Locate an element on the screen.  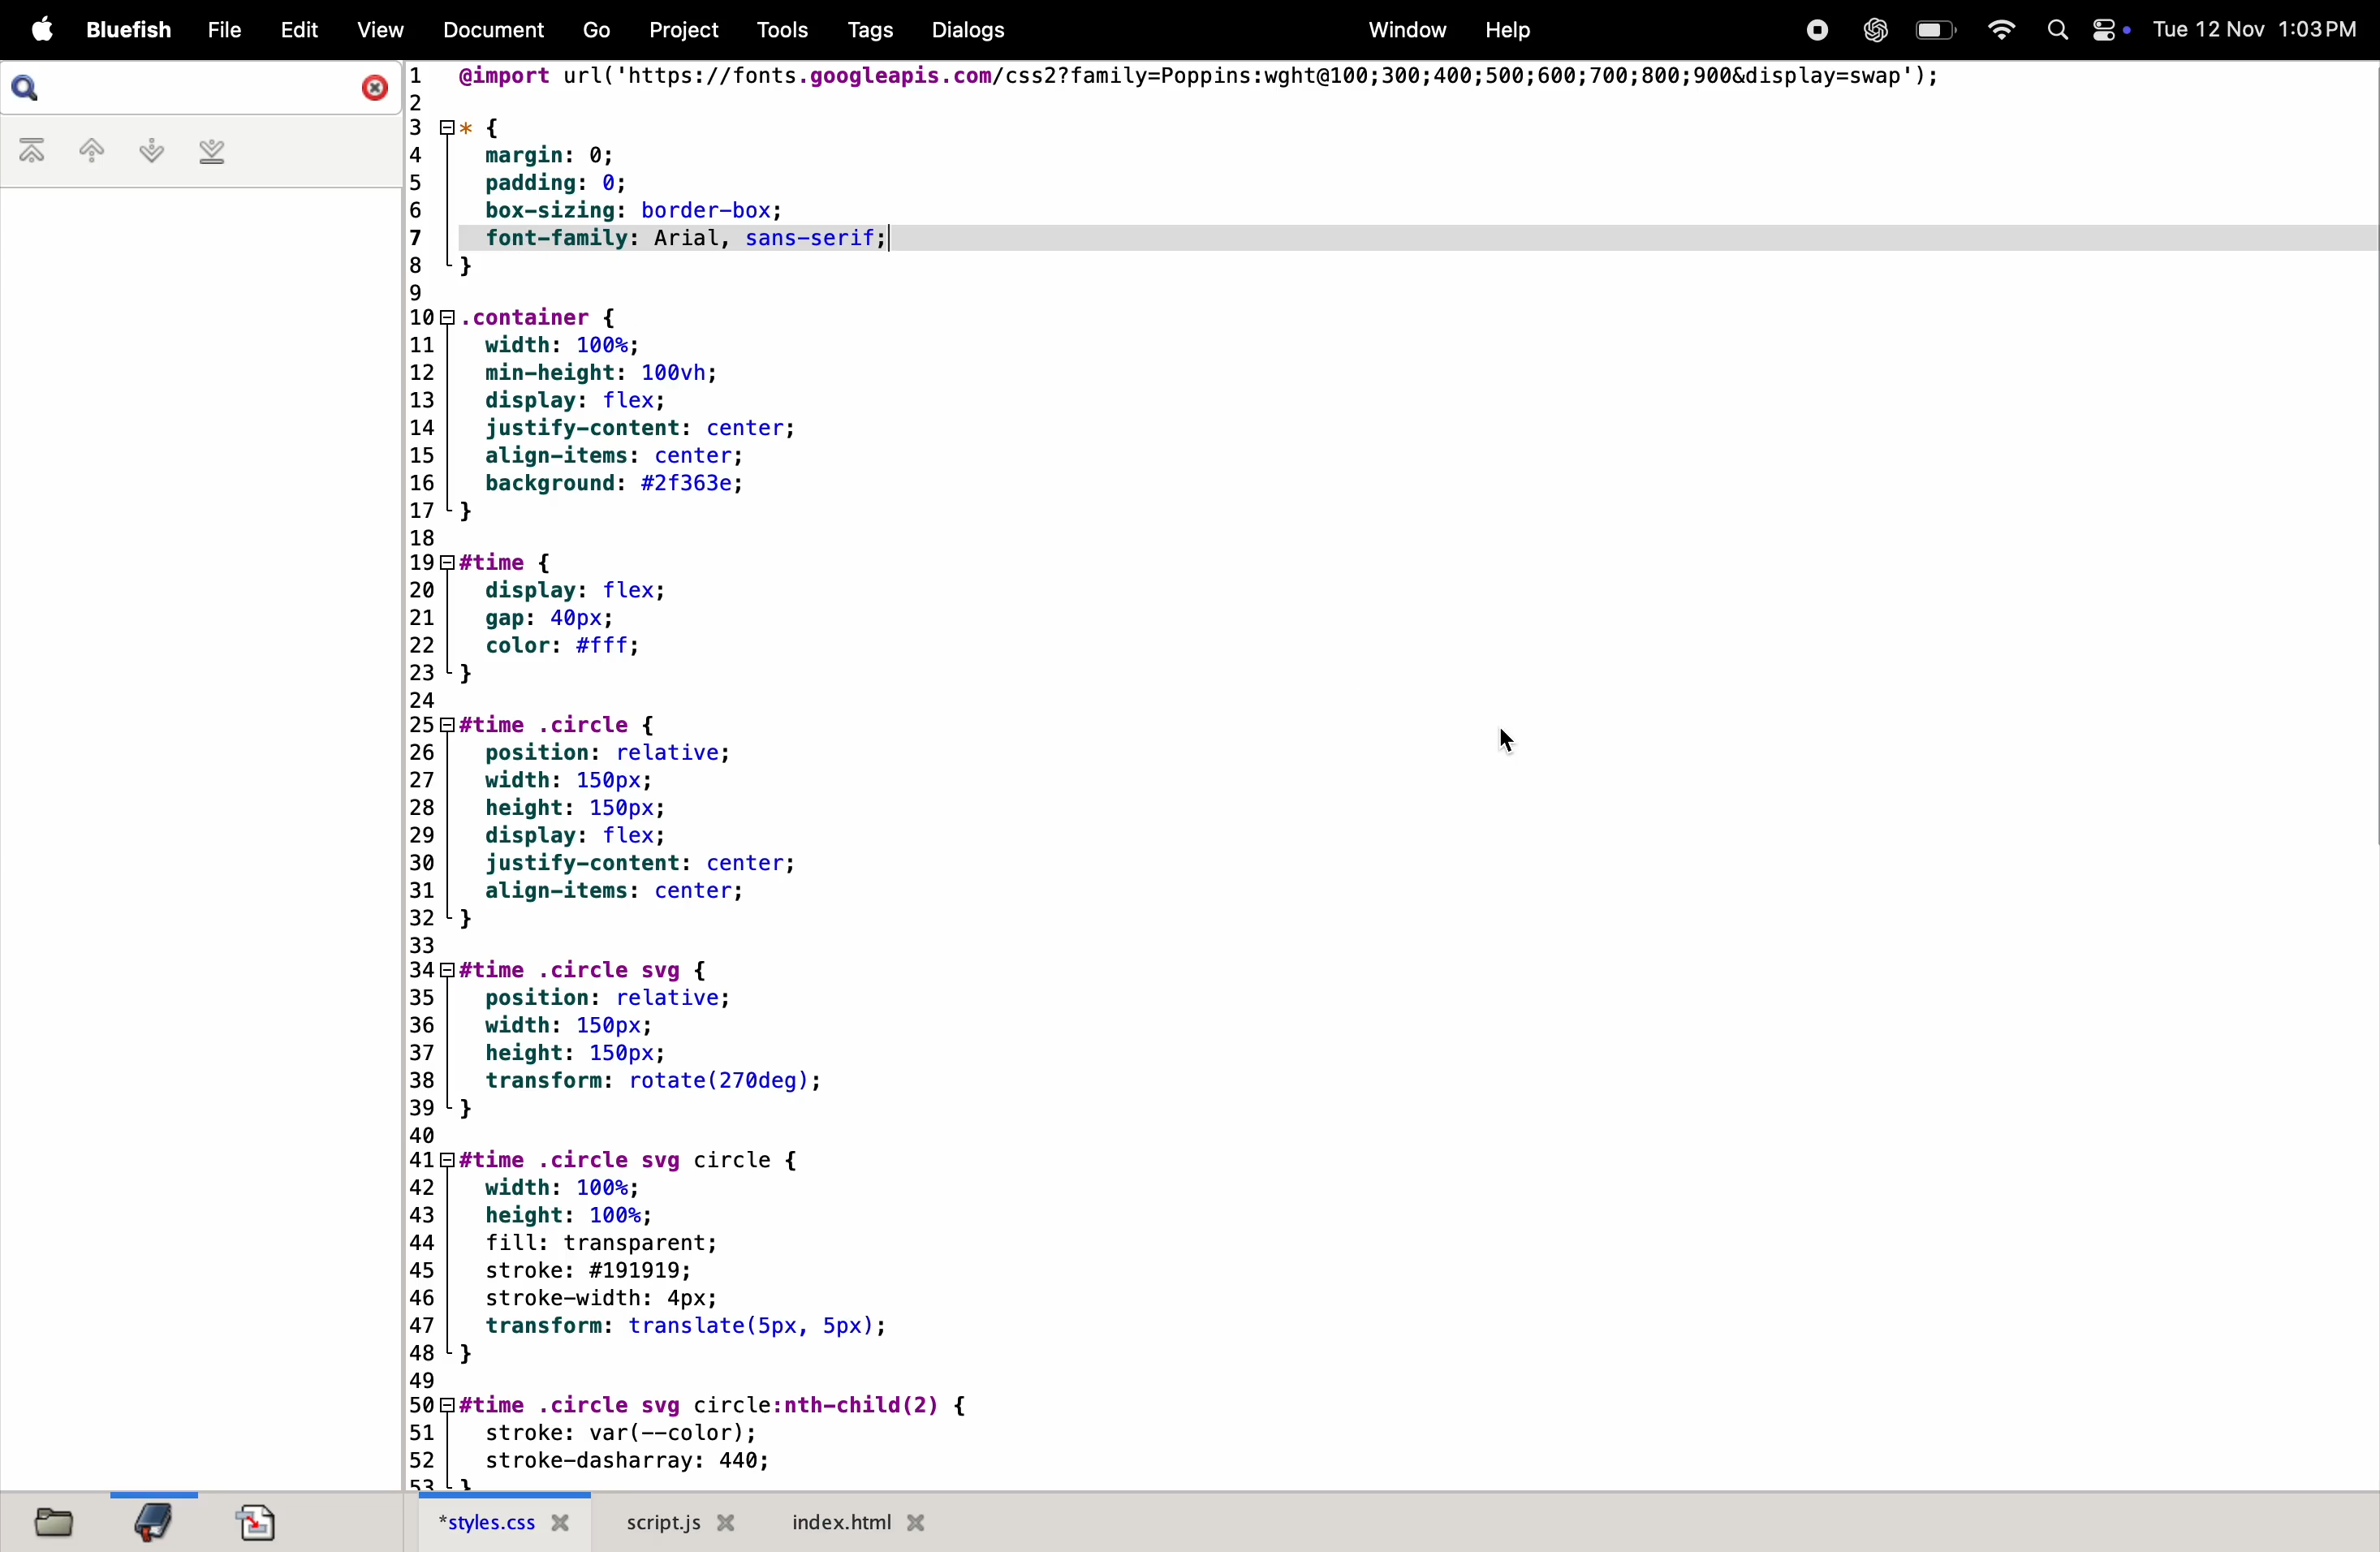
Next bookmark is located at coordinates (151, 149).